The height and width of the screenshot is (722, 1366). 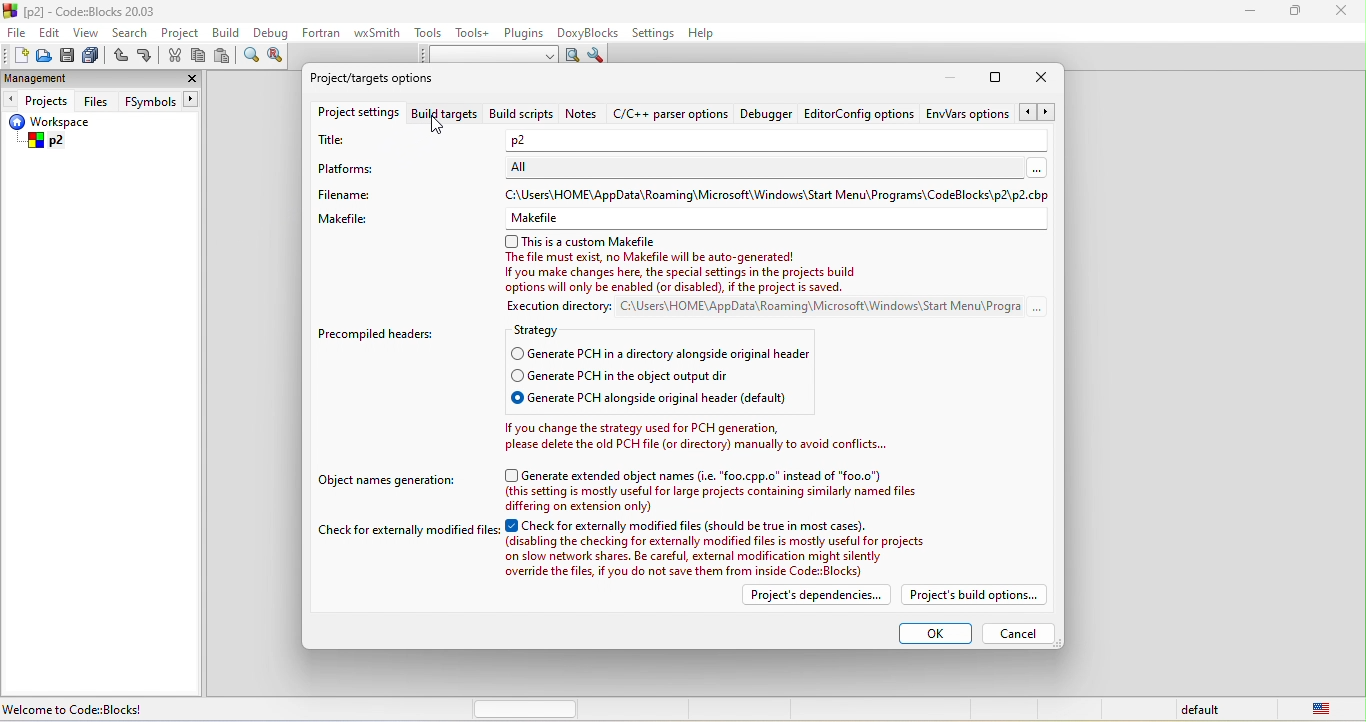 I want to click on show option window, so click(x=598, y=55).